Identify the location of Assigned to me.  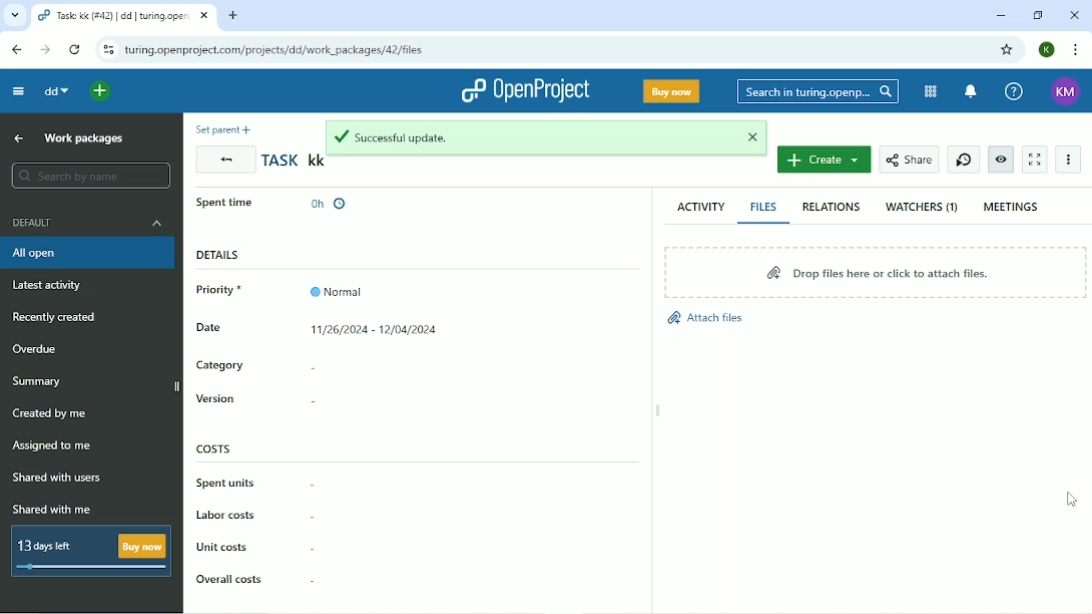
(51, 445).